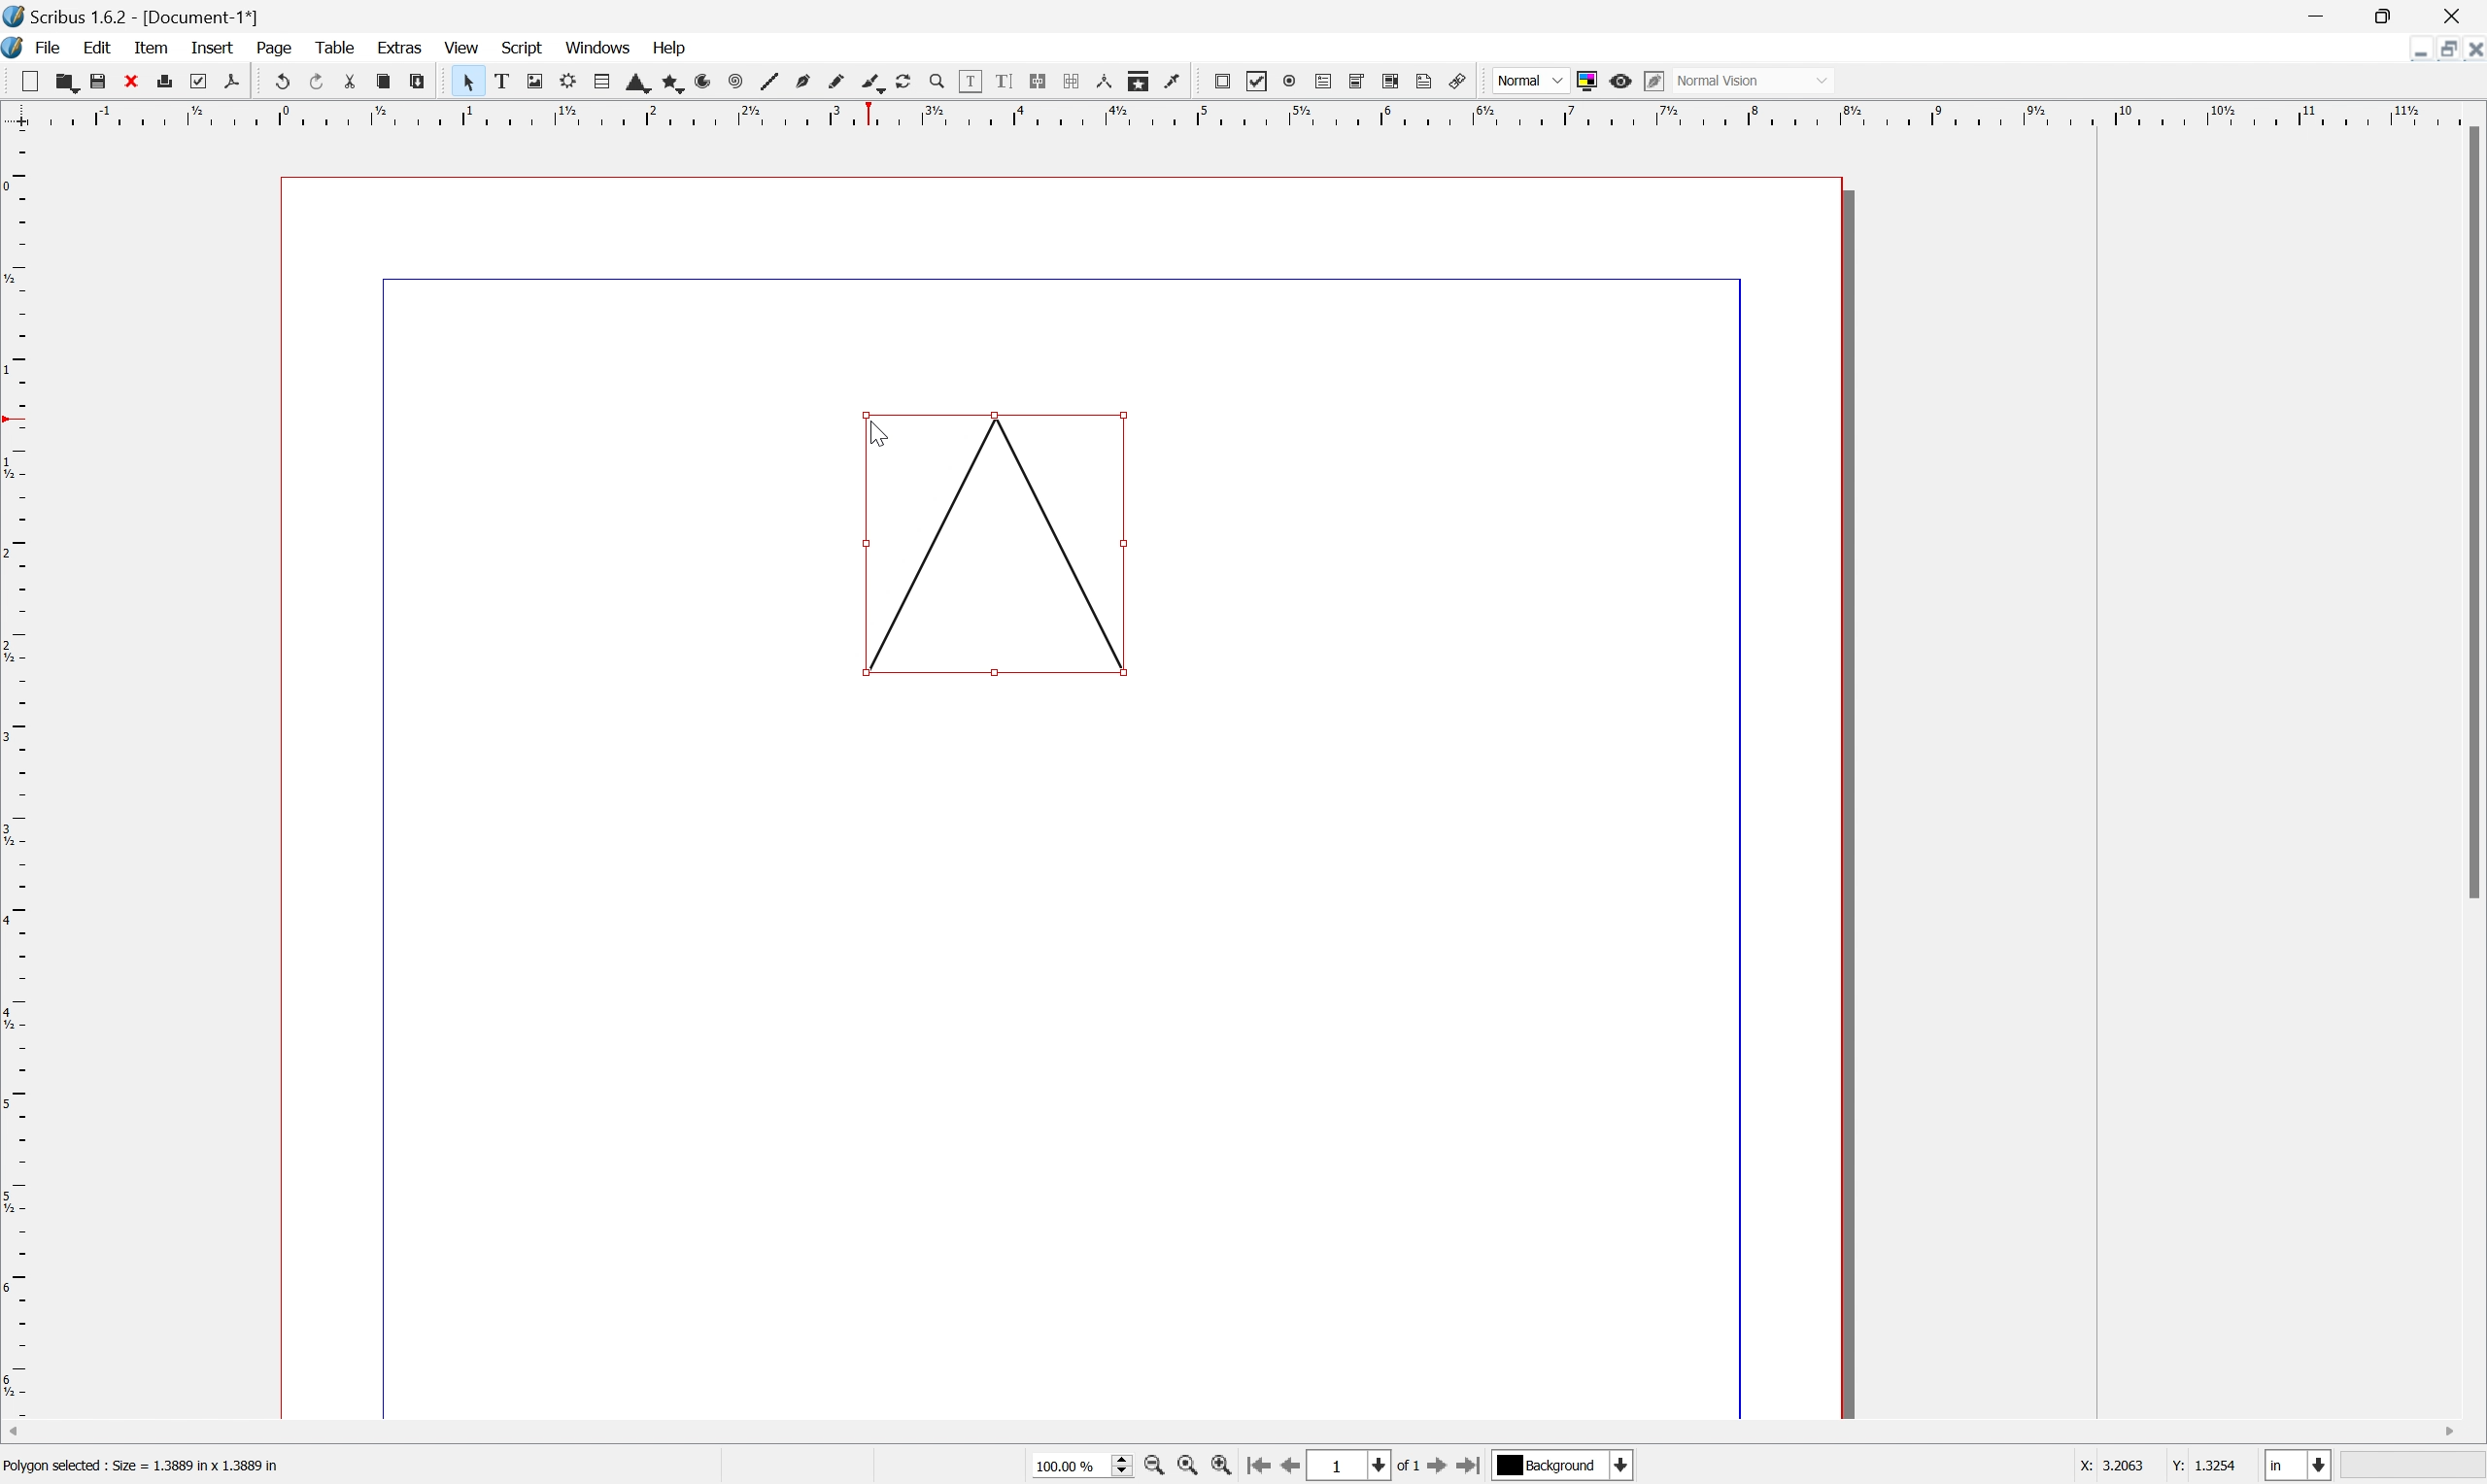 The height and width of the screenshot is (1484, 2487). Describe the element at coordinates (2302, 1465) in the screenshot. I see `Select current unit` at that location.